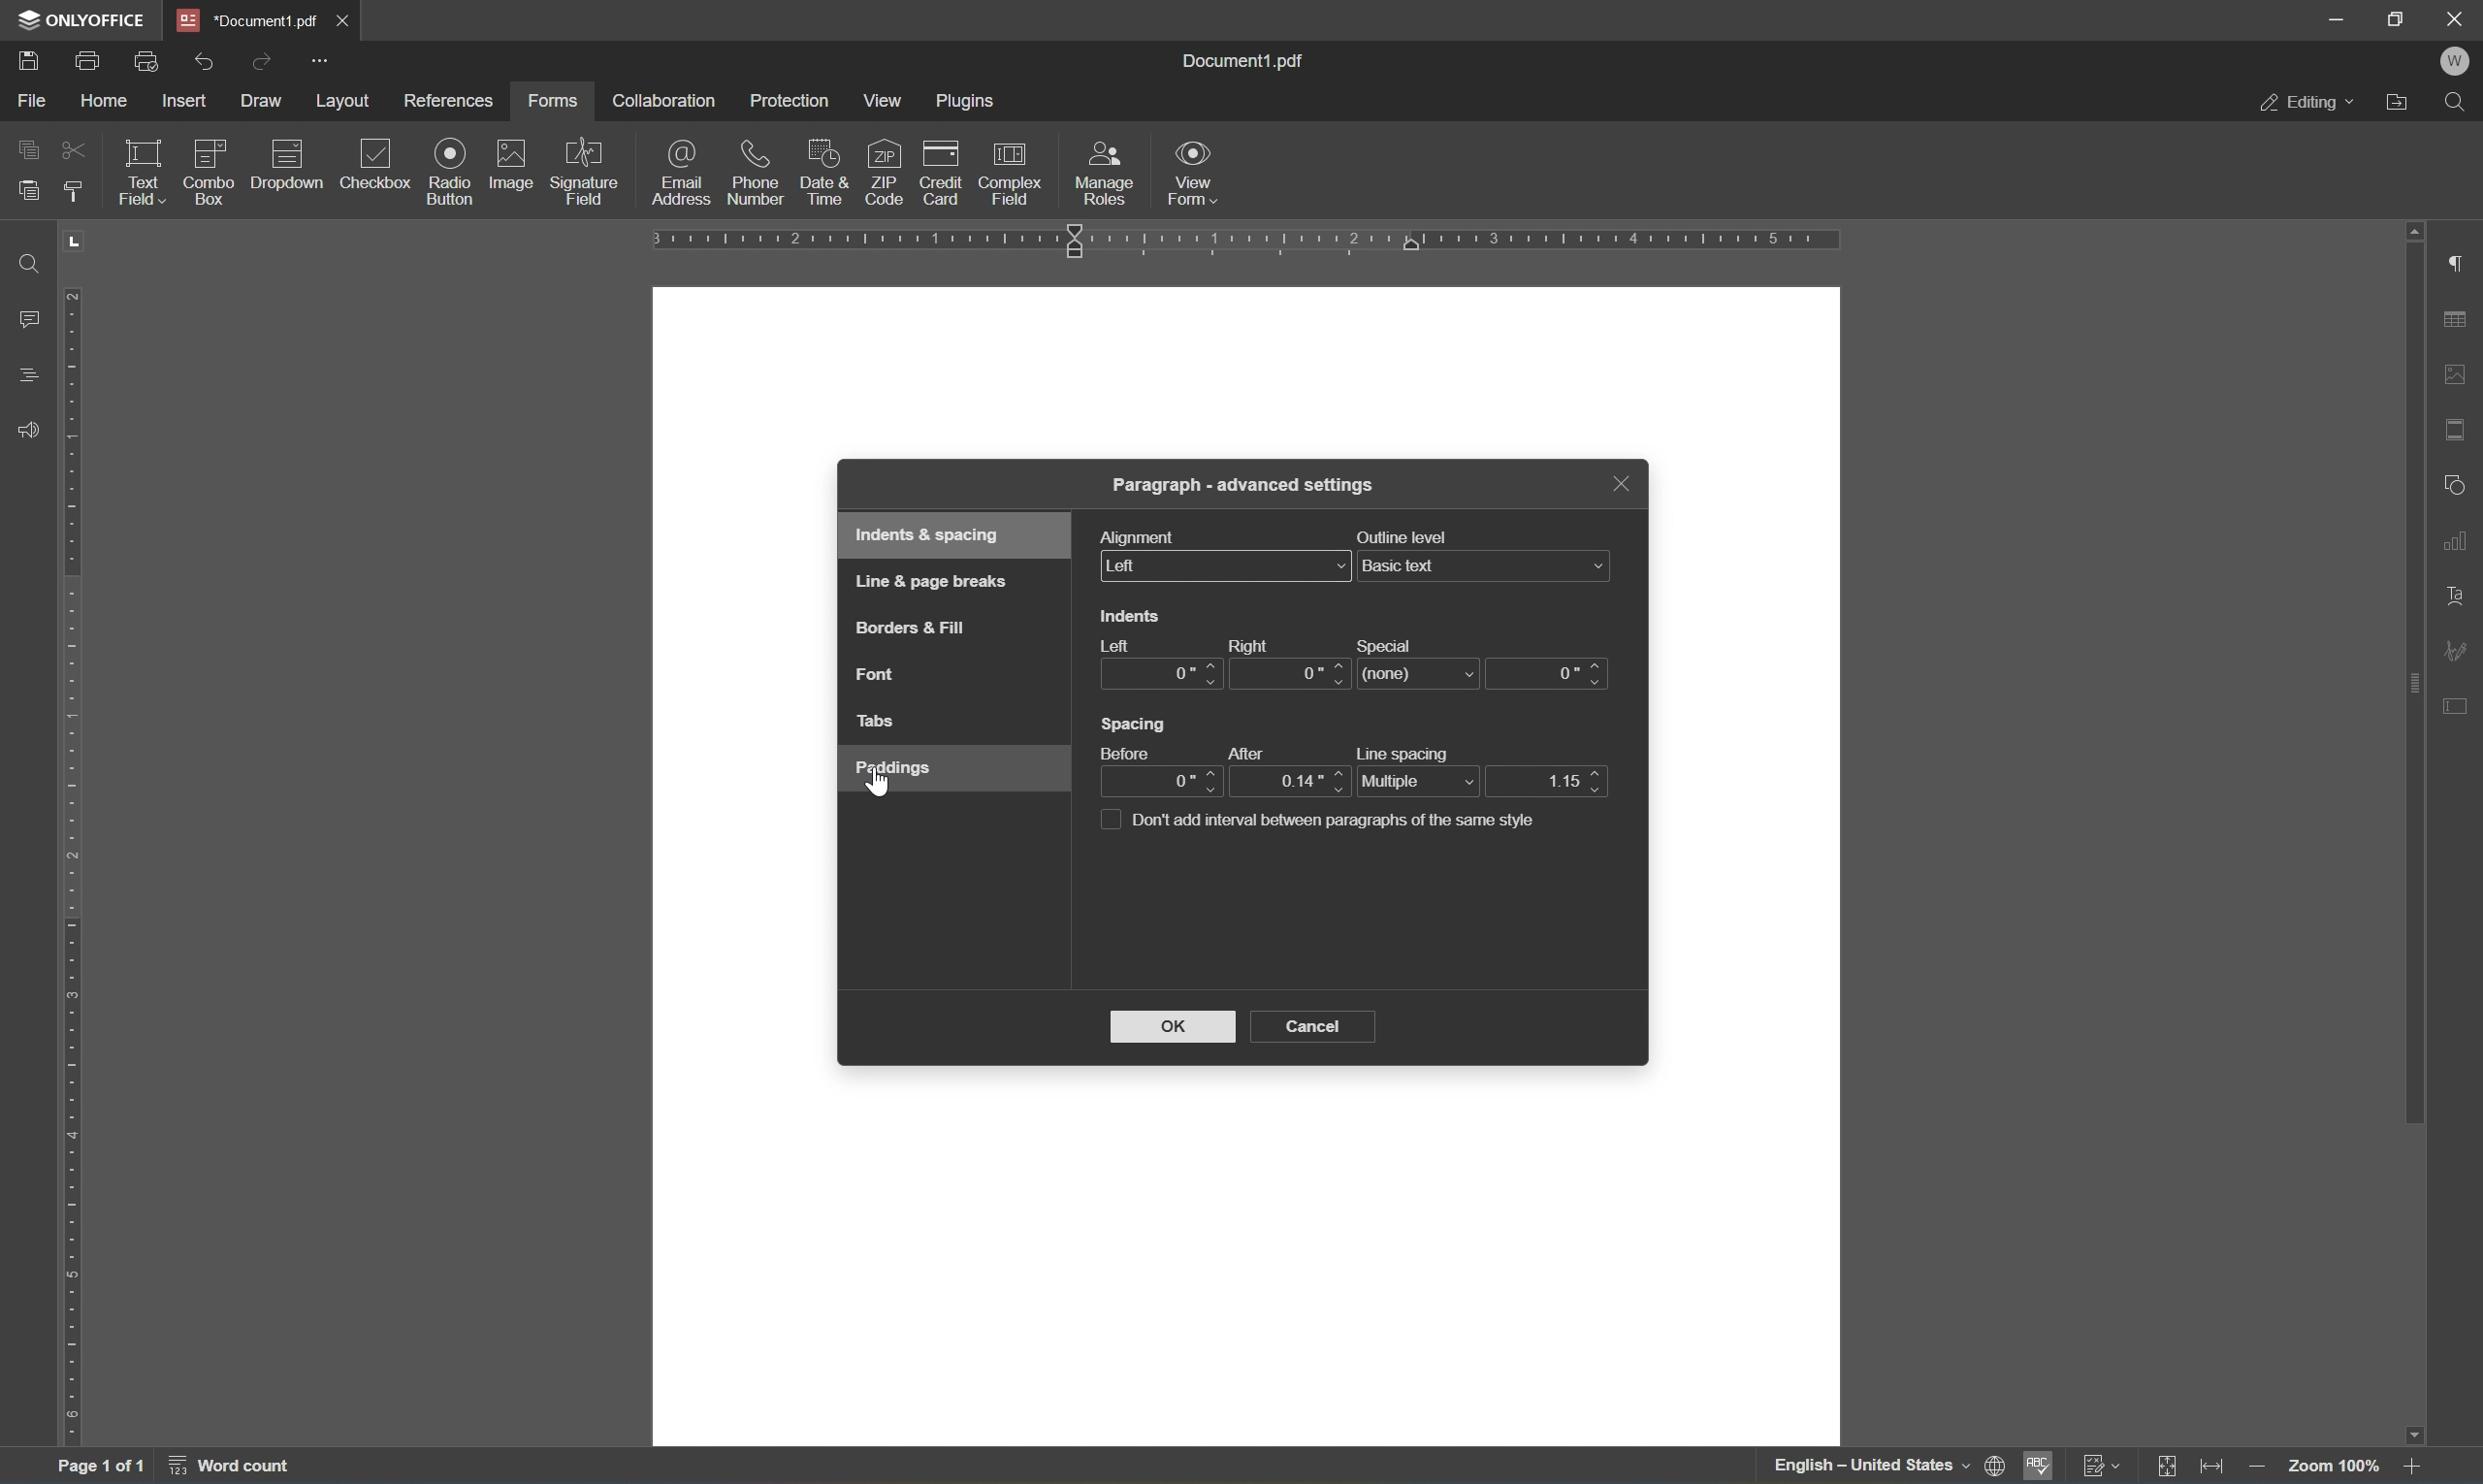 Image resolution: width=2483 pixels, height=1484 pixels. Describe the element at coordinates (680, 172) in the screenshot. I see `email adddress` at that location.